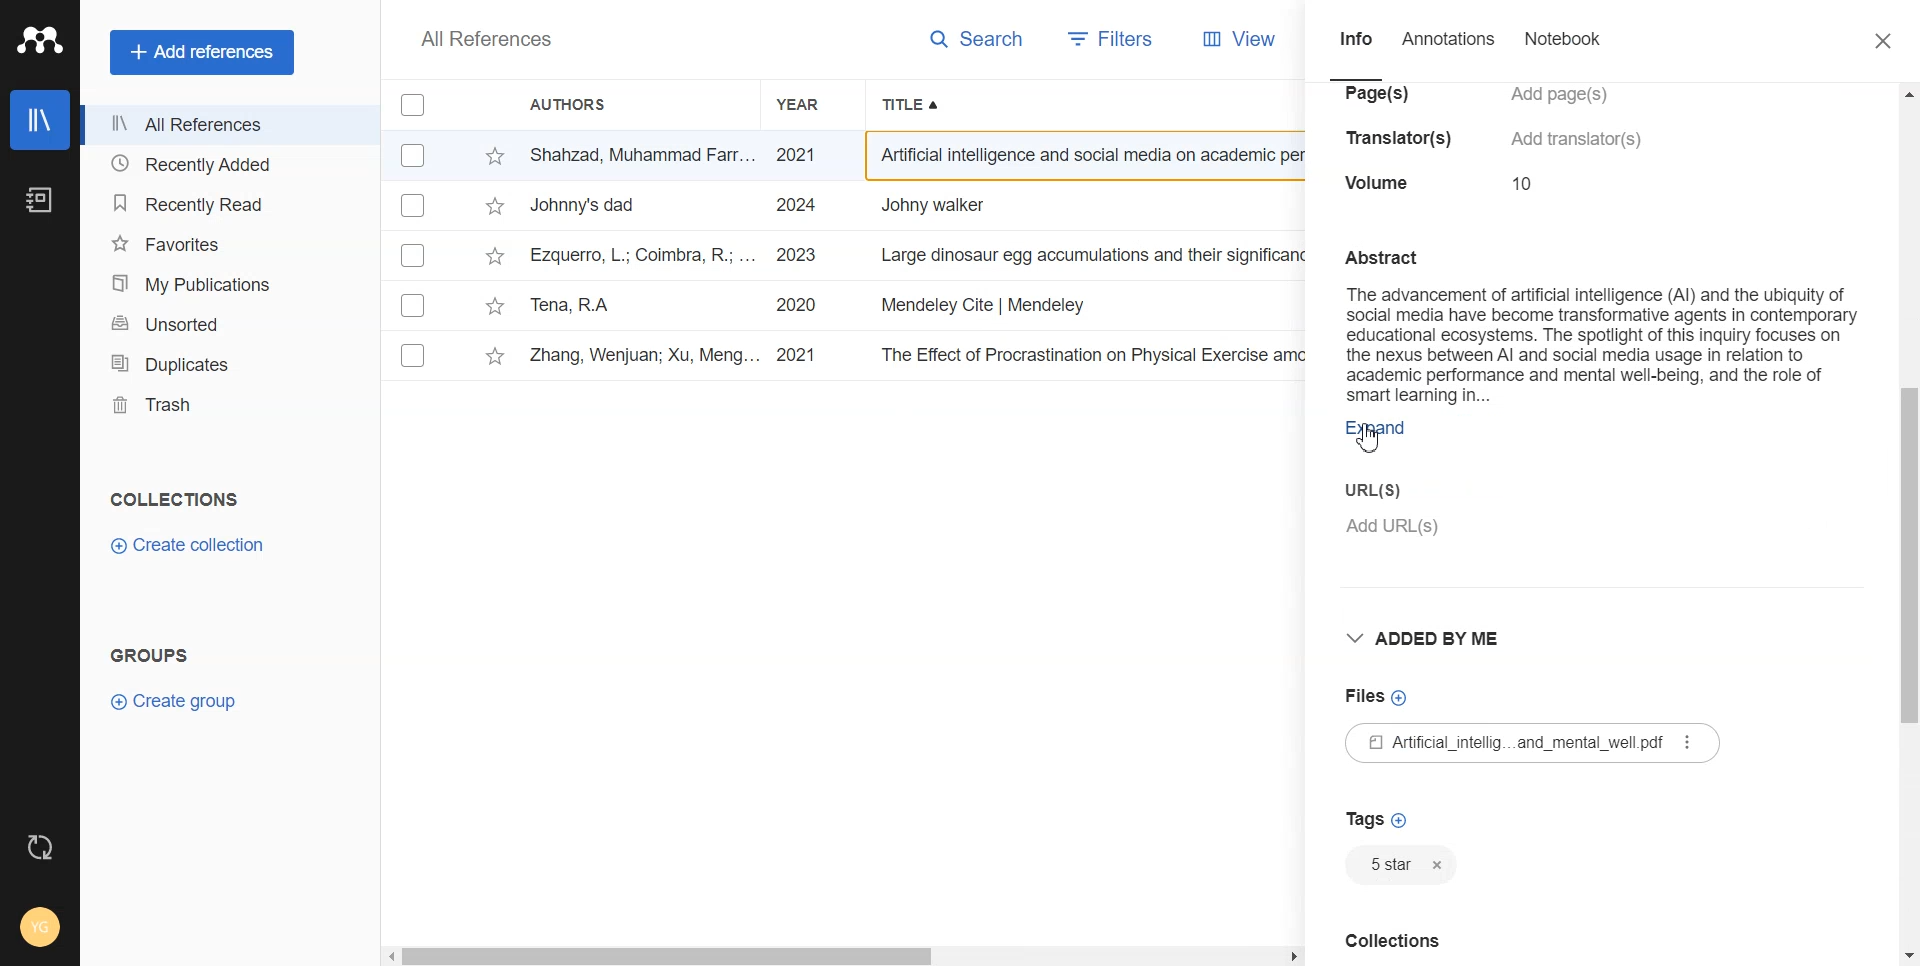 The height and width of the screenshot is (966, 1920). Describe the element at coordinates (40, 120) in the screenshot. I see `Library ` at that location.